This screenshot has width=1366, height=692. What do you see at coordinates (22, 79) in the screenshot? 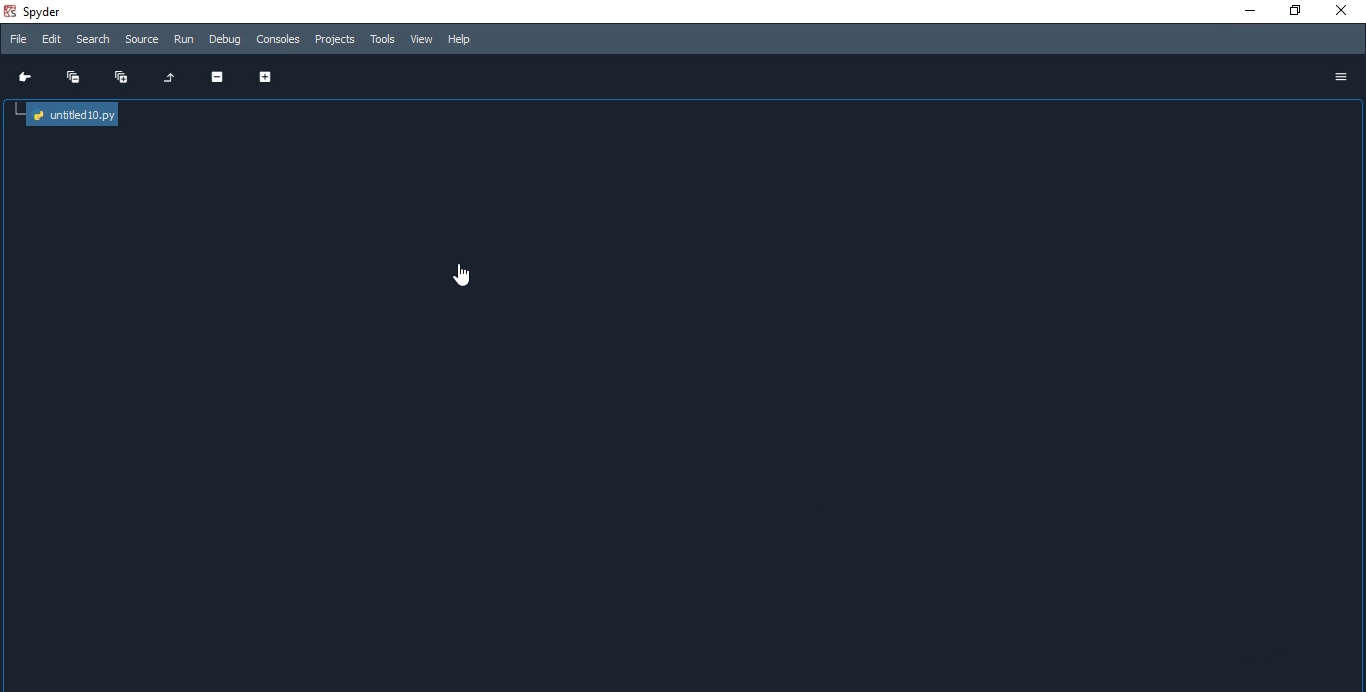
I see `Go to cursor position` at bounding box center [22, 79].